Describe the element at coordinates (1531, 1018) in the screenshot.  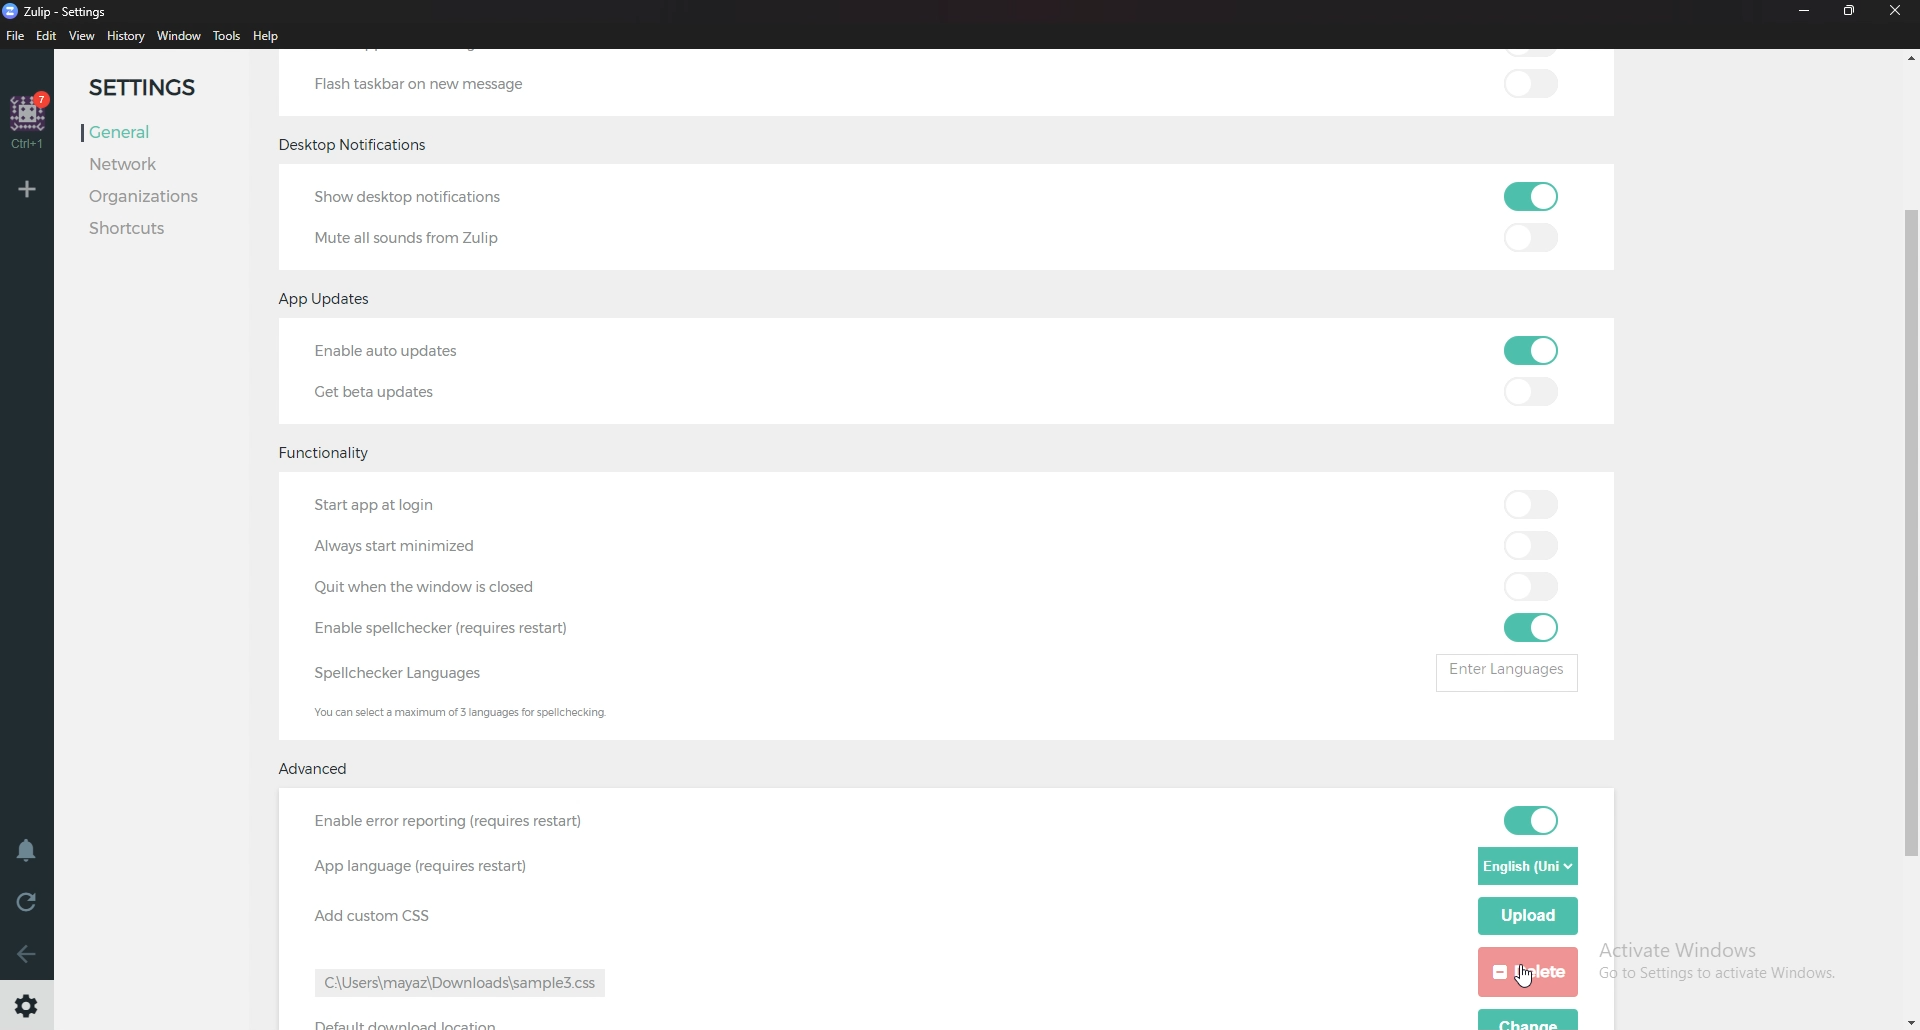
I see `change` at that location.